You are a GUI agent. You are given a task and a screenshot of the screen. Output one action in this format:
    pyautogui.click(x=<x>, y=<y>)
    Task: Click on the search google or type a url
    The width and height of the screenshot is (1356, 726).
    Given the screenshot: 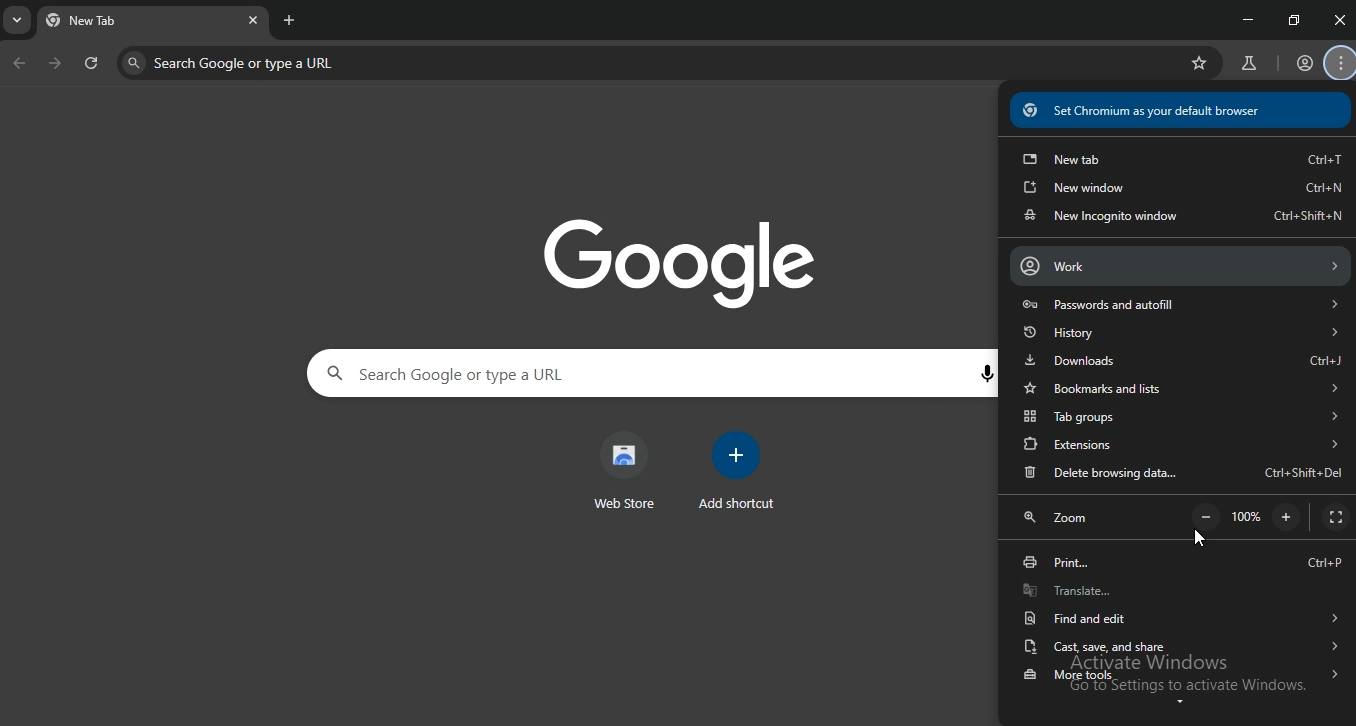 What is the action you would take?
    pyautogui.click(x=534, y=374)
    